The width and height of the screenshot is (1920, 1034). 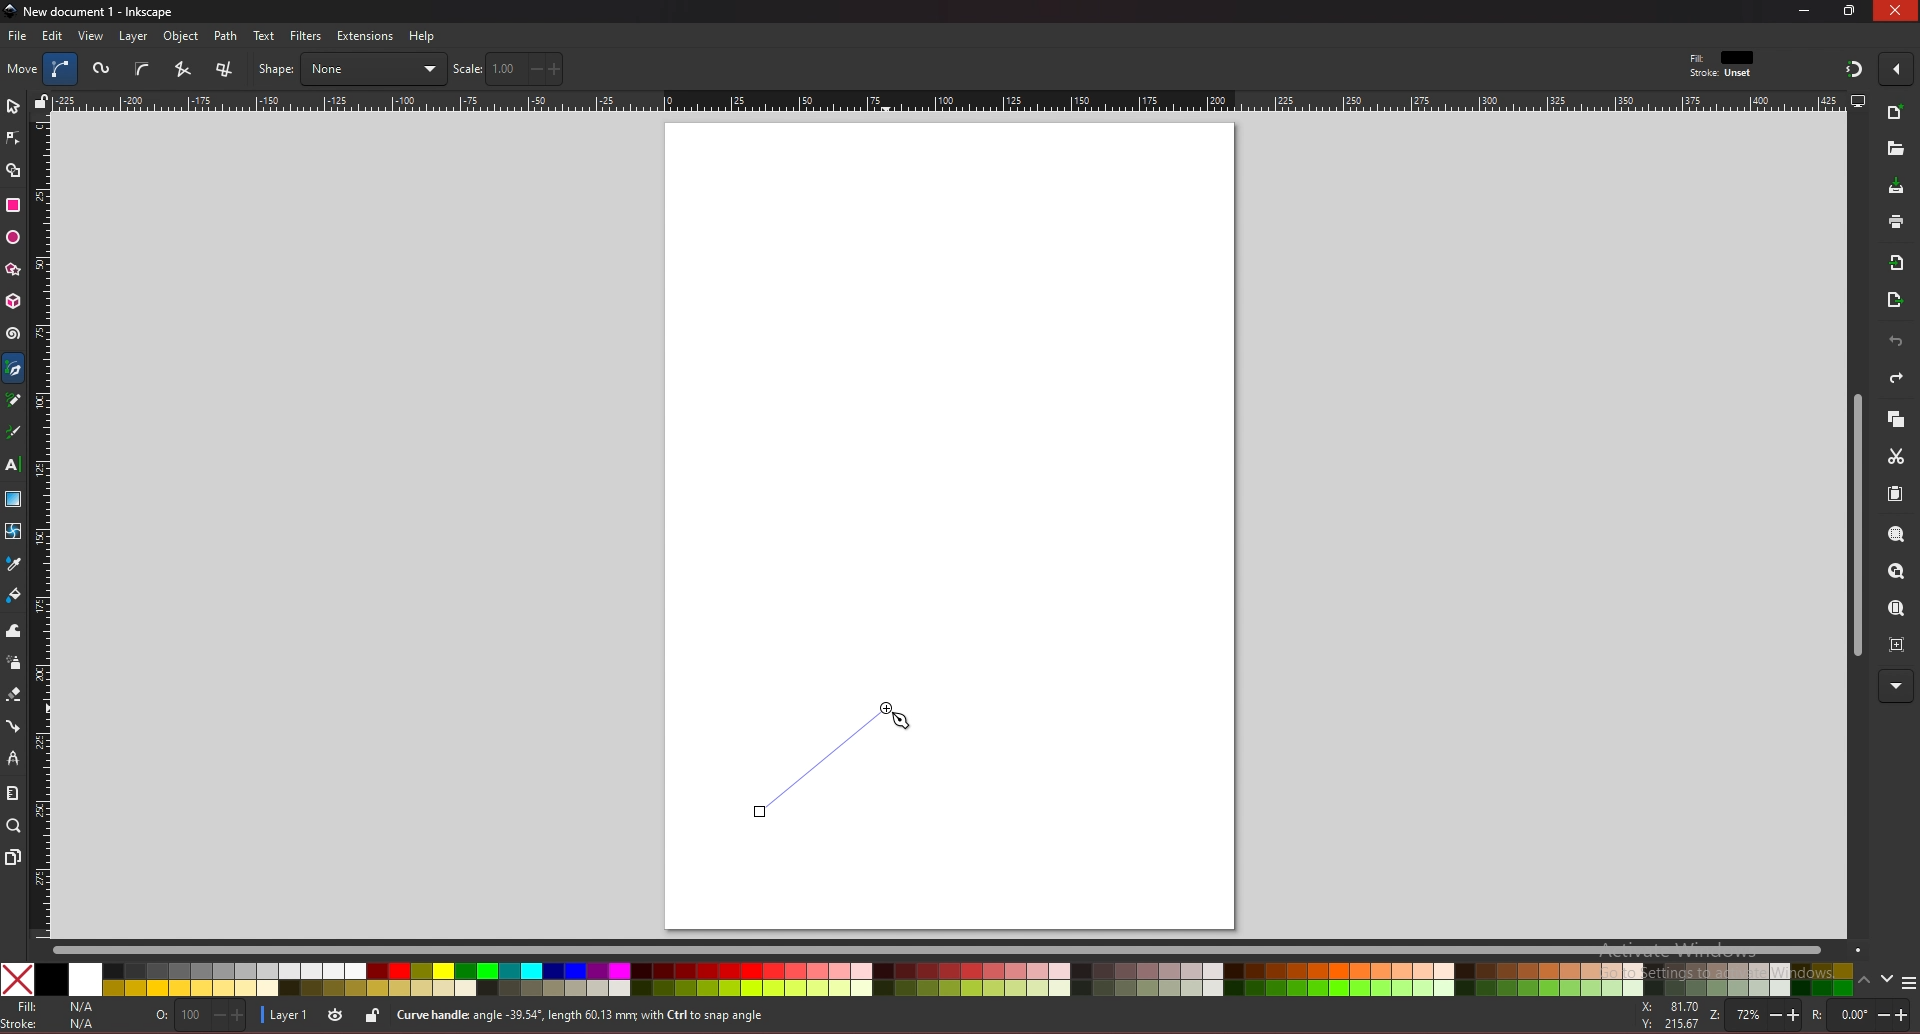 I want to click on toggle visibility, so click(x=335, y=1016).